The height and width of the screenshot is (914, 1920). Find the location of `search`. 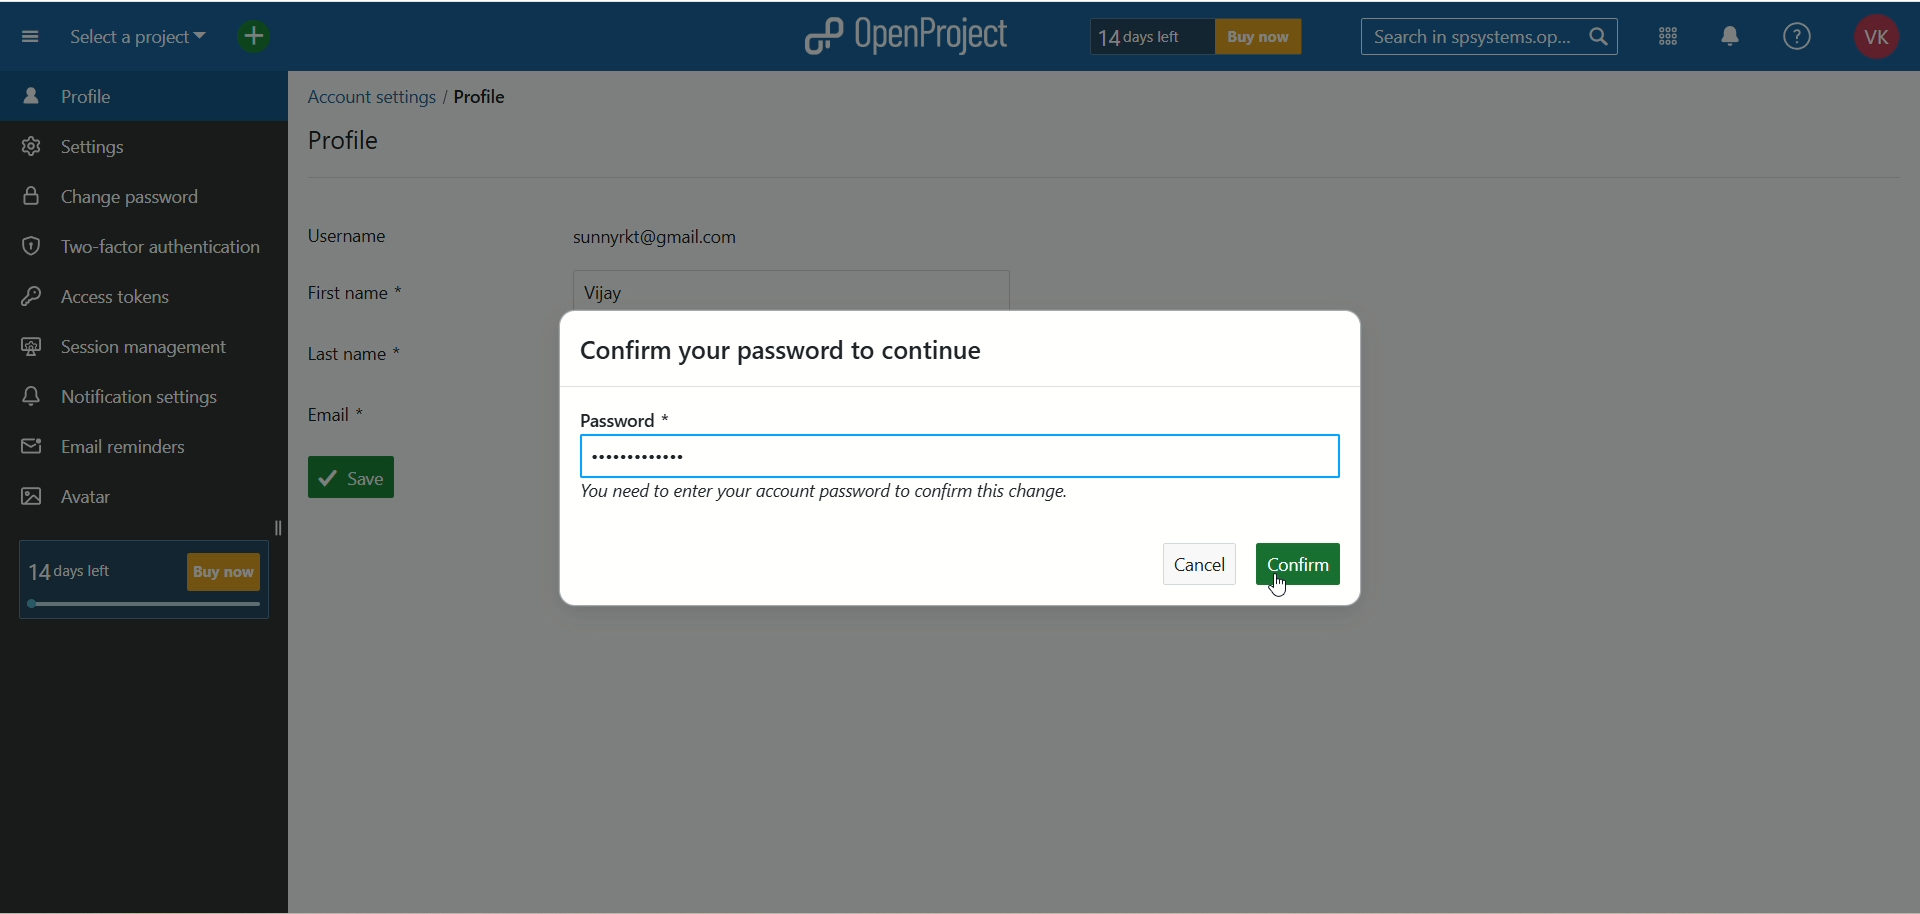

search is located at coordinates (1491, 37).